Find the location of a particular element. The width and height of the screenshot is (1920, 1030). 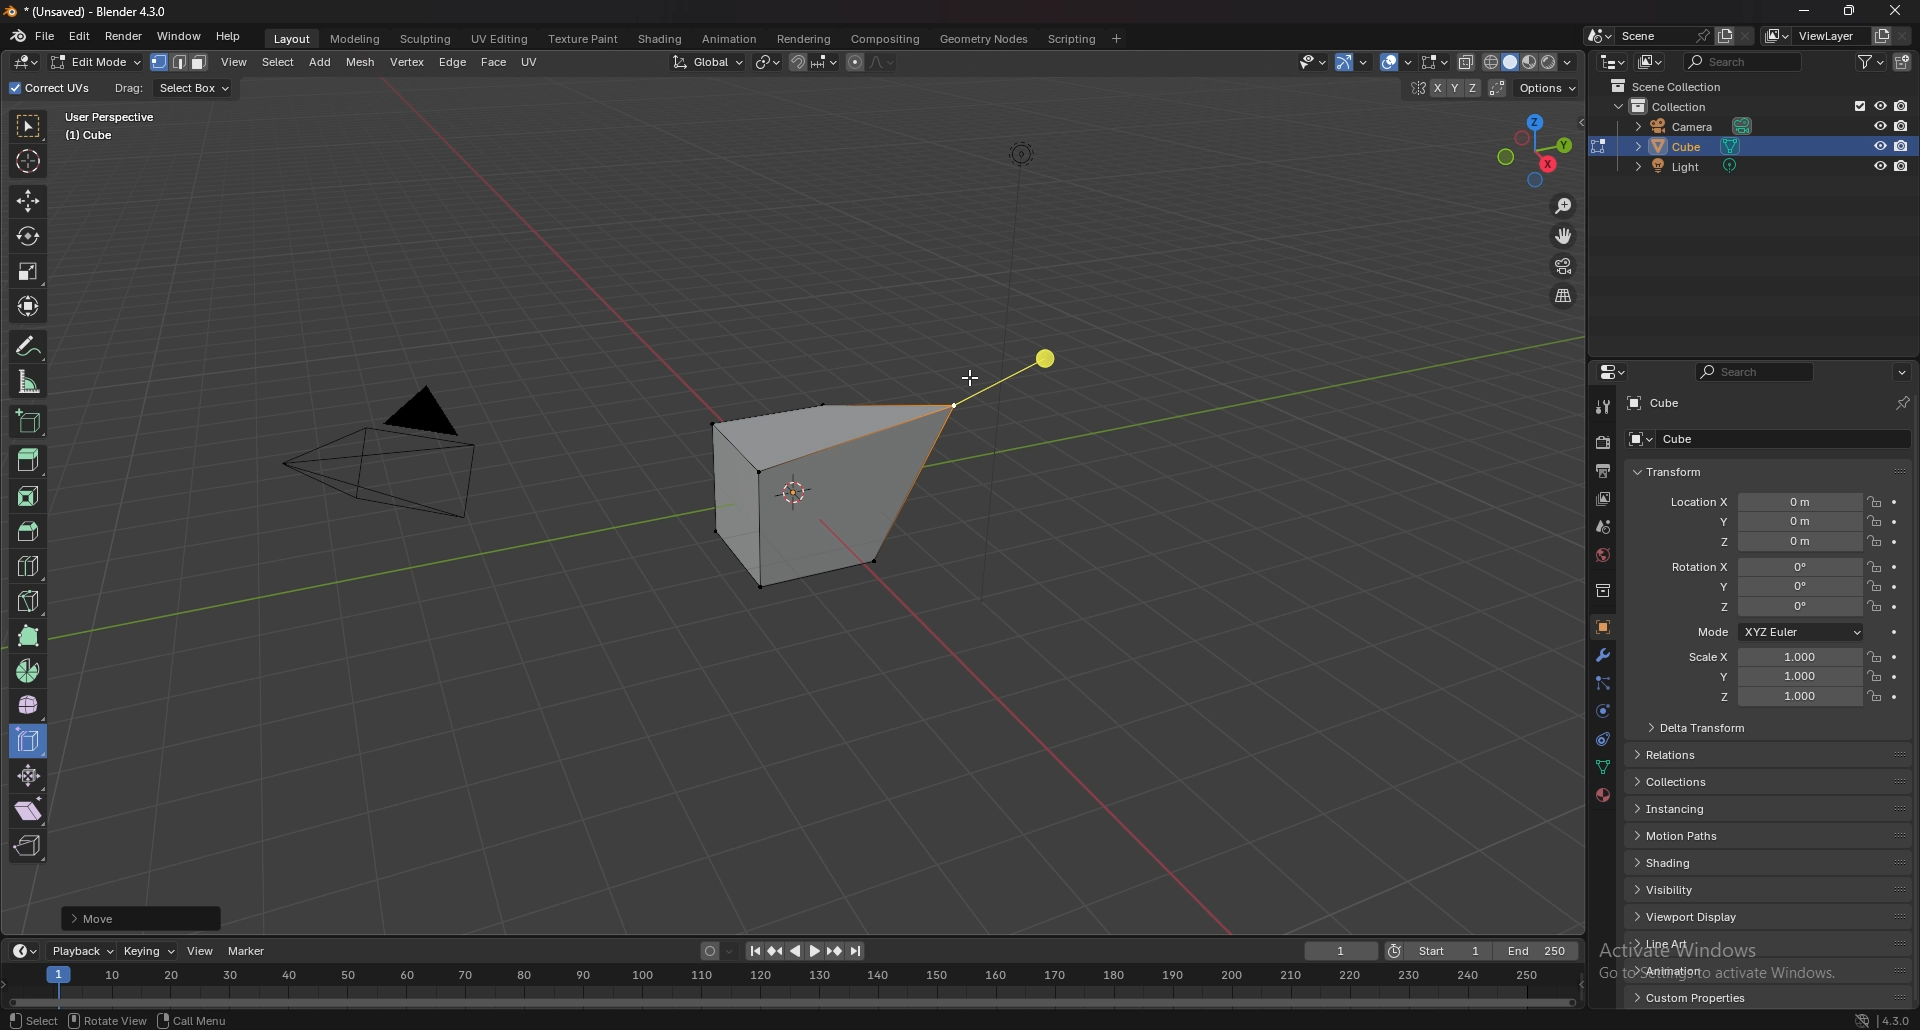

extrude region is located at coordinates (30, 459).